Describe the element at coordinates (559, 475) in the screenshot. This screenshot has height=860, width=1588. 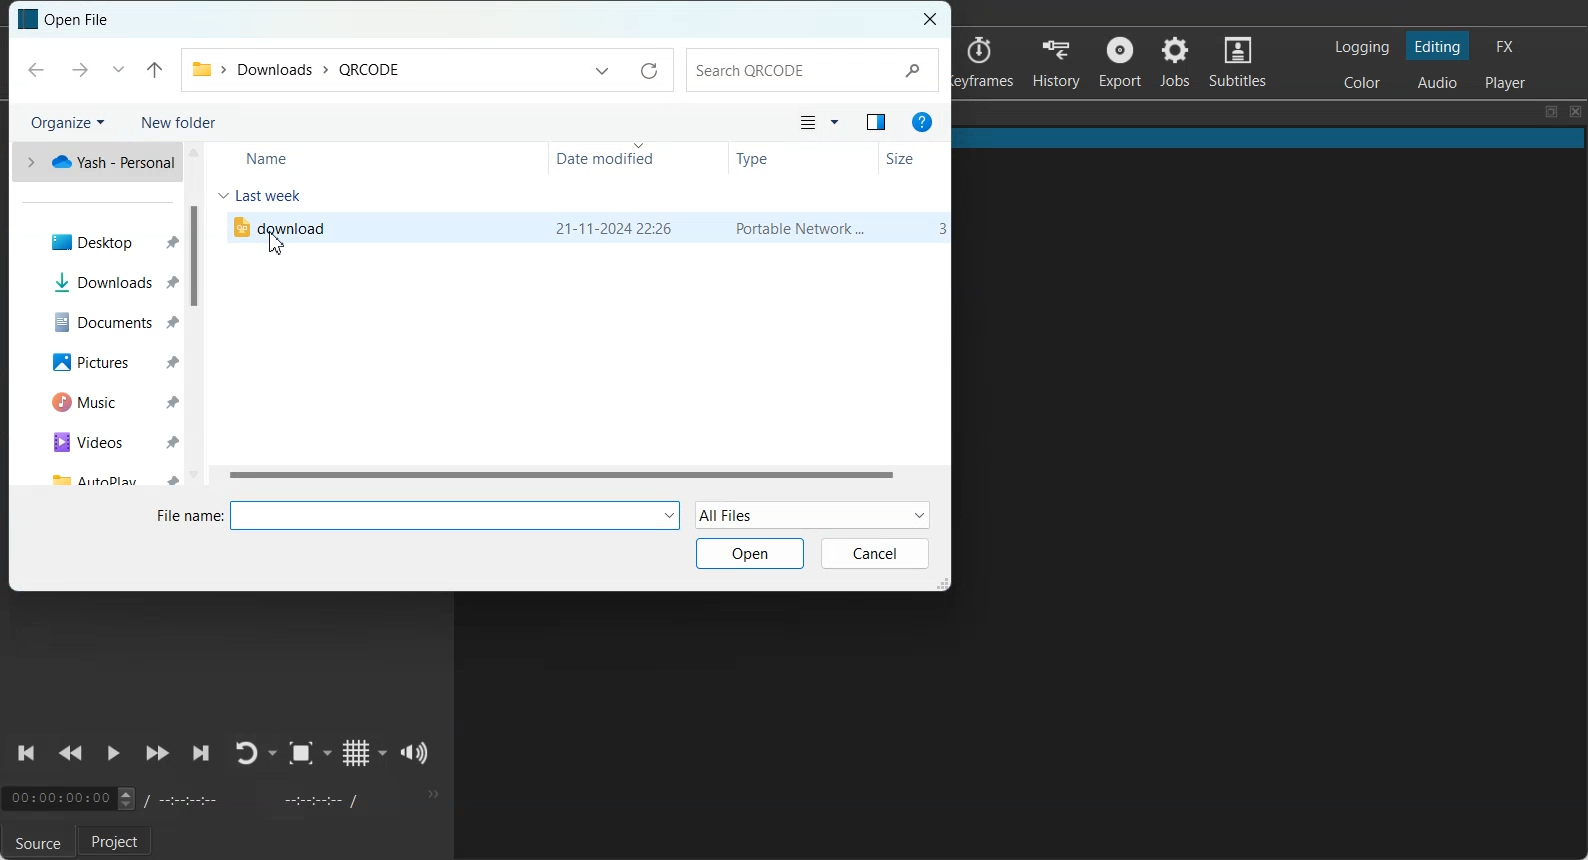
I see `Horizontal Scroll bar` at that location.